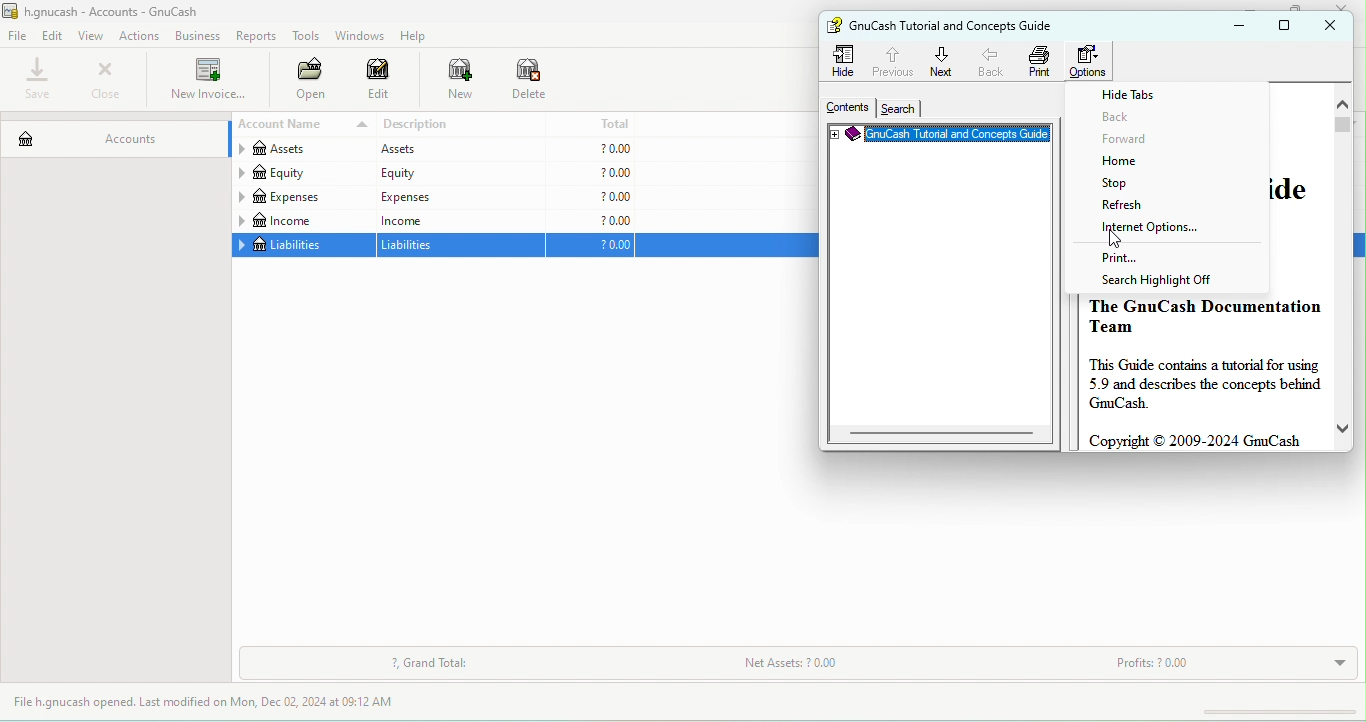 This screenshot has height=722, width=1366. Describe the element at coordinates (1141, 208) in the screenshot. I see `refresh` at that location.